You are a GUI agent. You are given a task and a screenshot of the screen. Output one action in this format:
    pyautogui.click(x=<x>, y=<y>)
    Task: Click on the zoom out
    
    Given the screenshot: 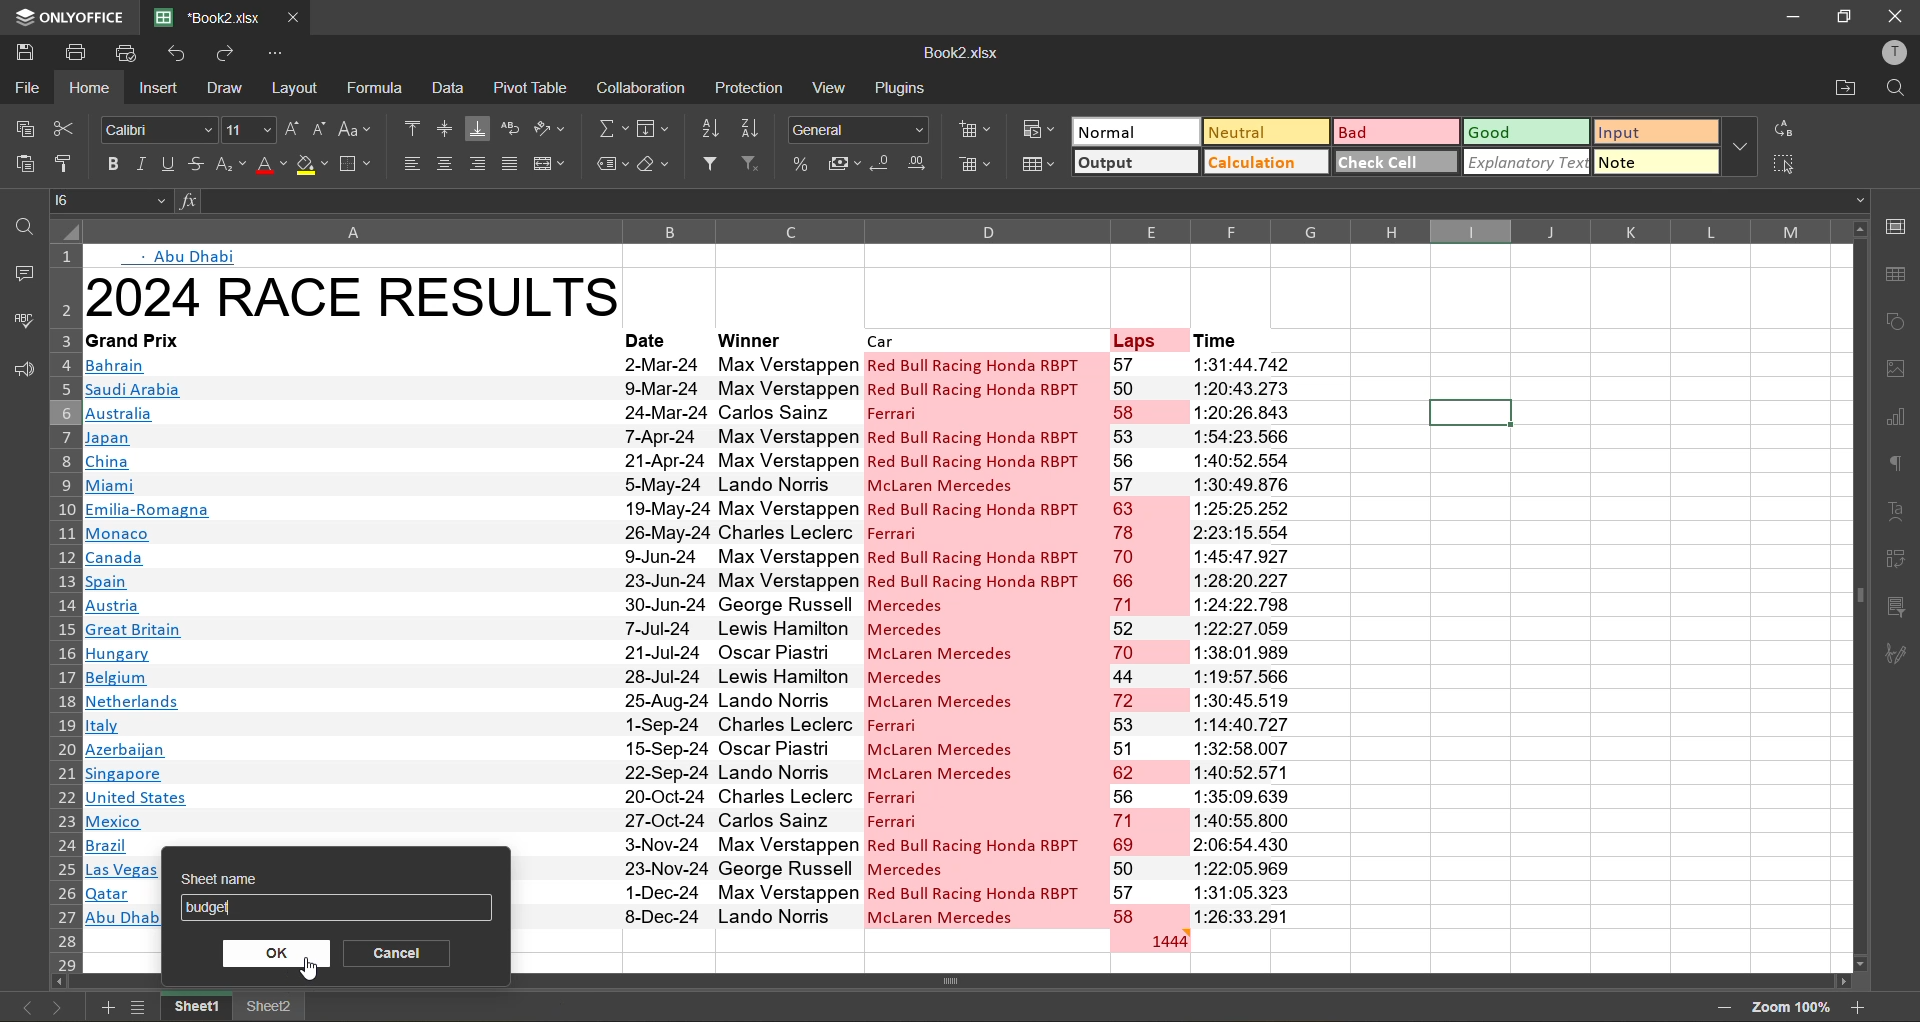 What is the action you would take?
    pyautogui.click(x=1723, y=1009)
    